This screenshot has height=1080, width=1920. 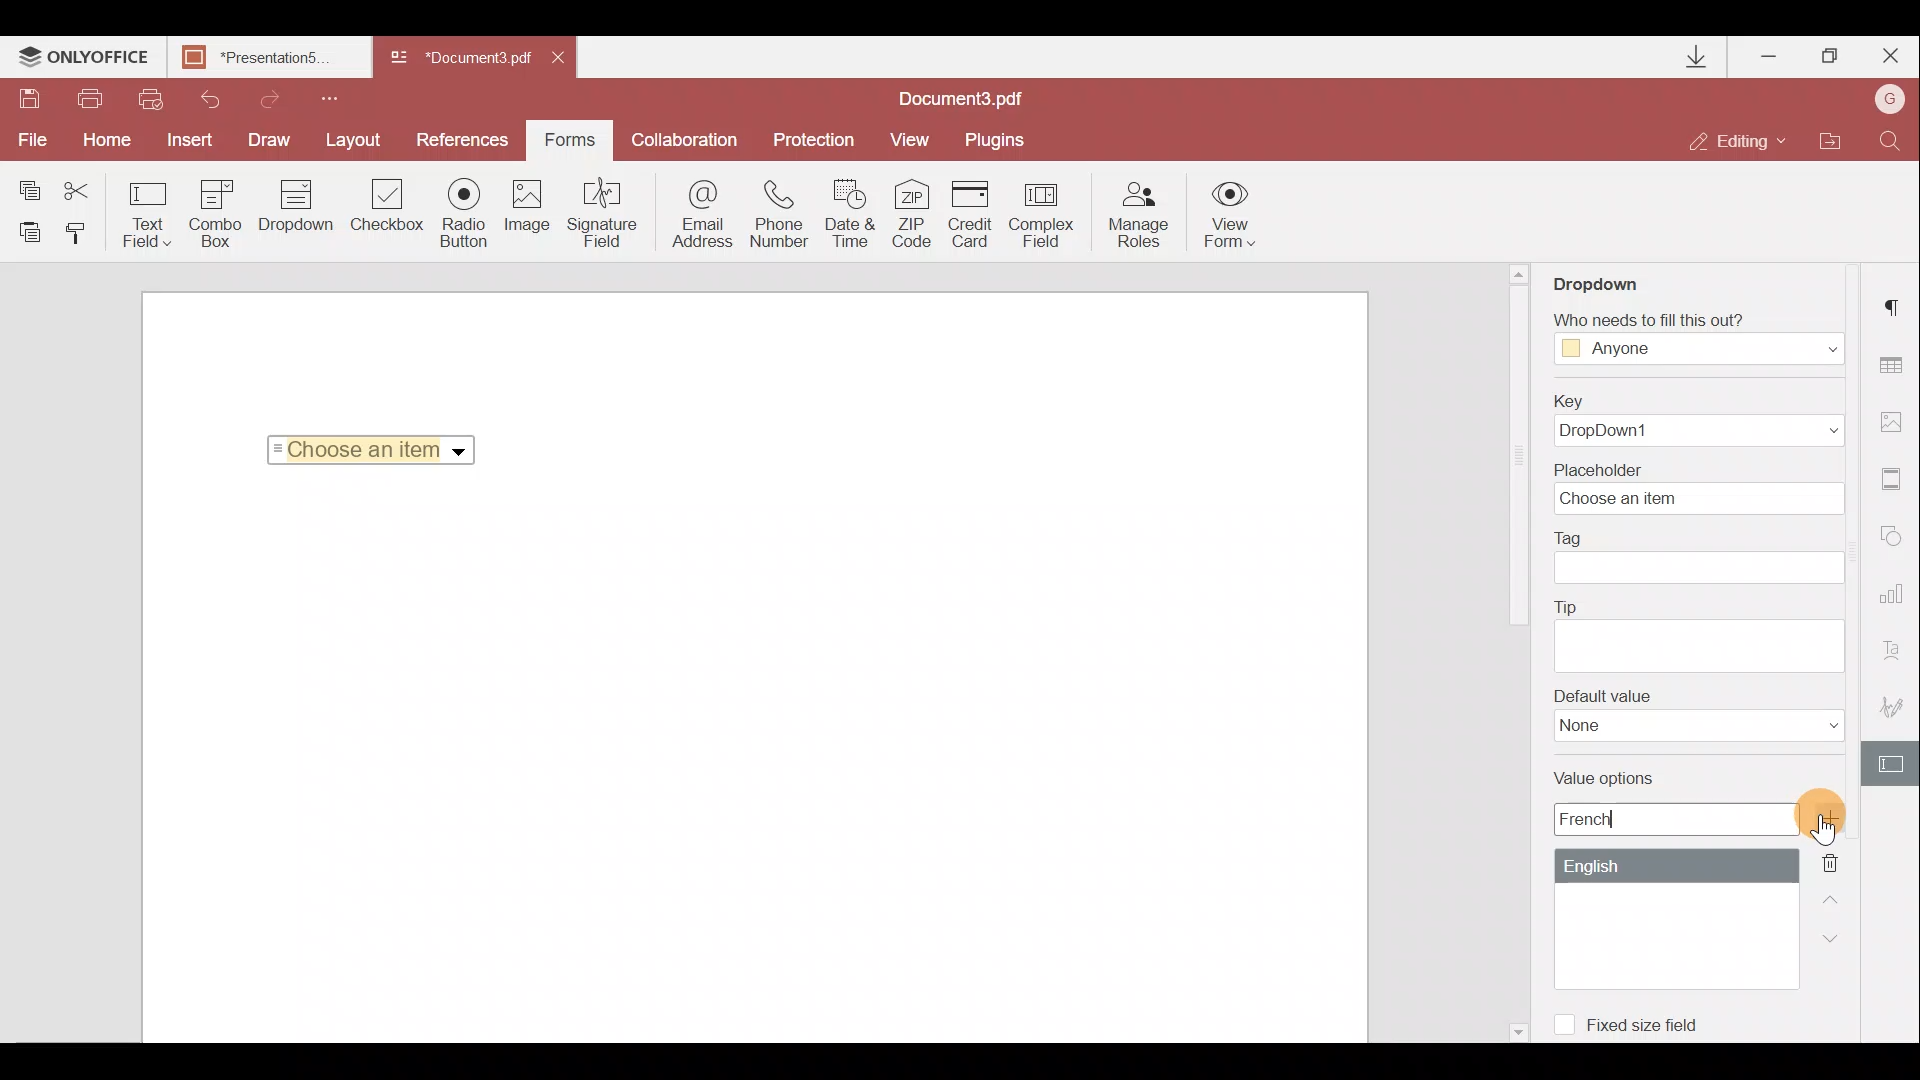 I want to click on View, so click(x=910, y=138).